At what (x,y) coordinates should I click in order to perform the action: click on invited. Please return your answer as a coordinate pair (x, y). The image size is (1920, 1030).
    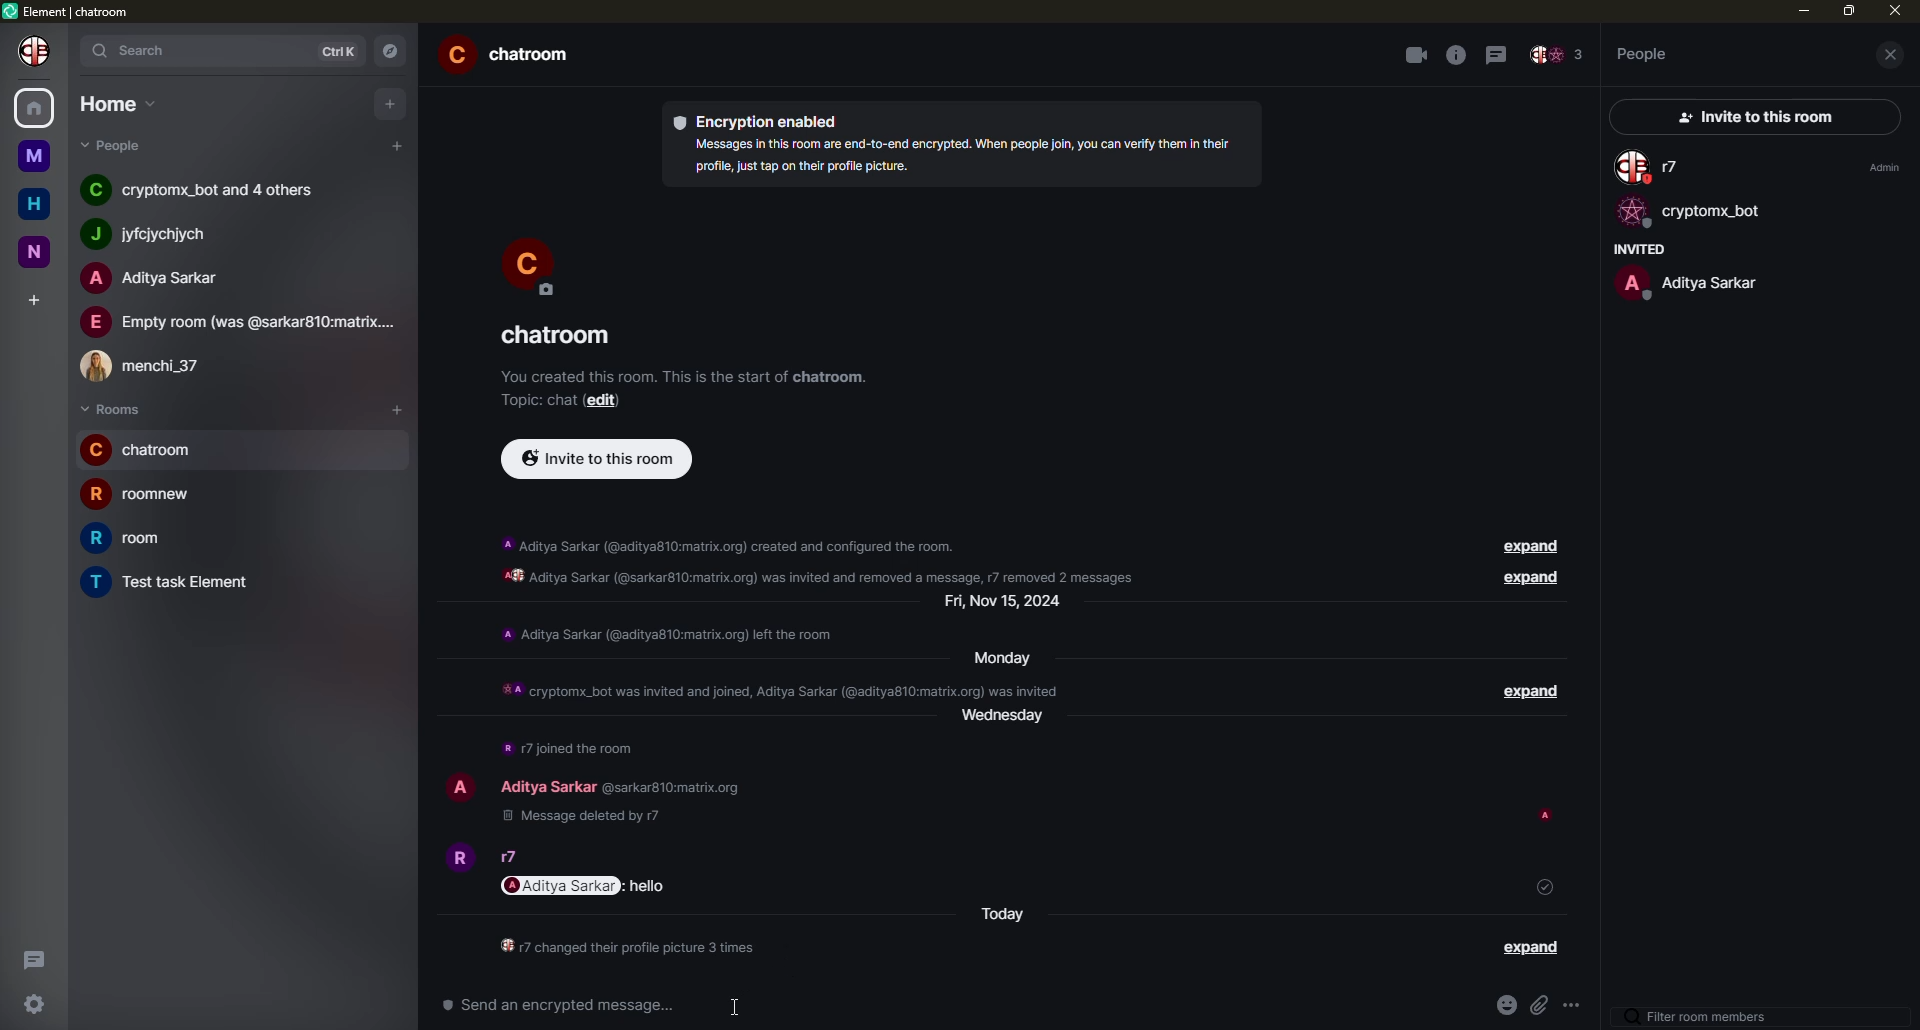
    Looking at the image, I should click on (1635, 249).